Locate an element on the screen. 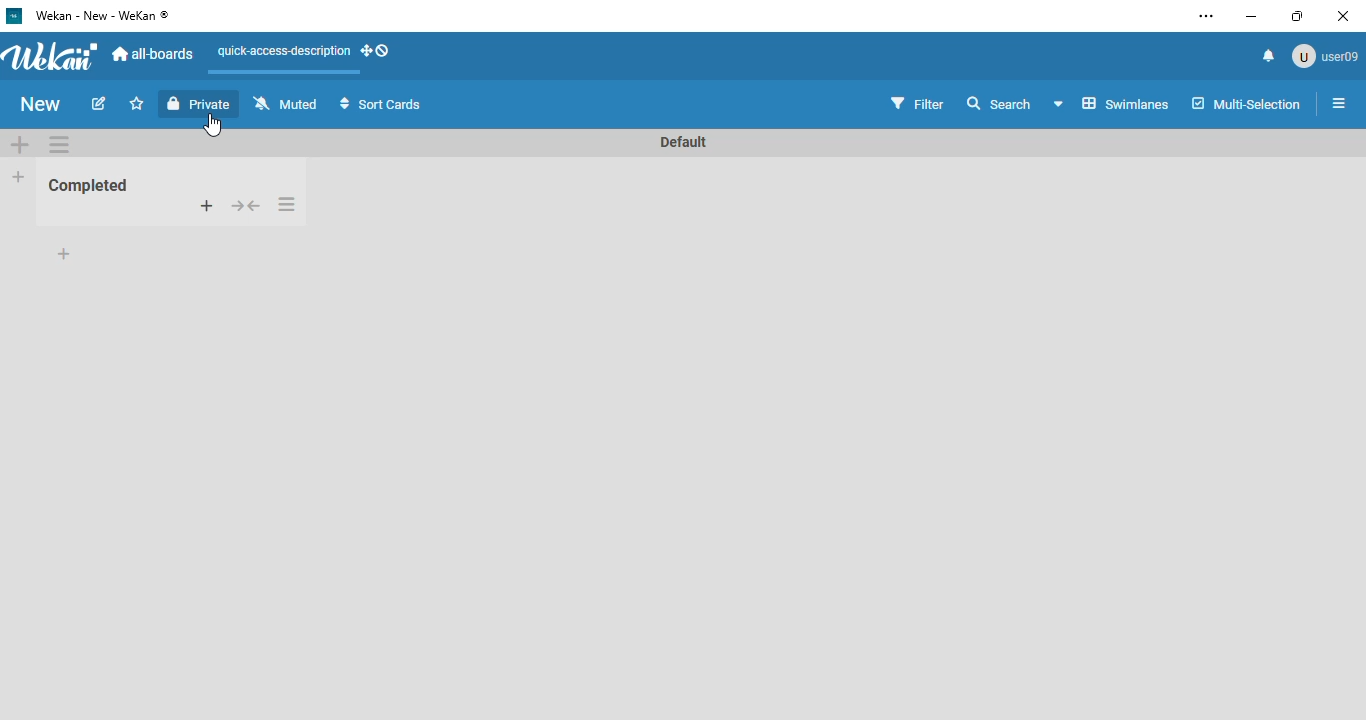 The image size is (1366, 720). click to star this board is located at coordinates (137, 104).